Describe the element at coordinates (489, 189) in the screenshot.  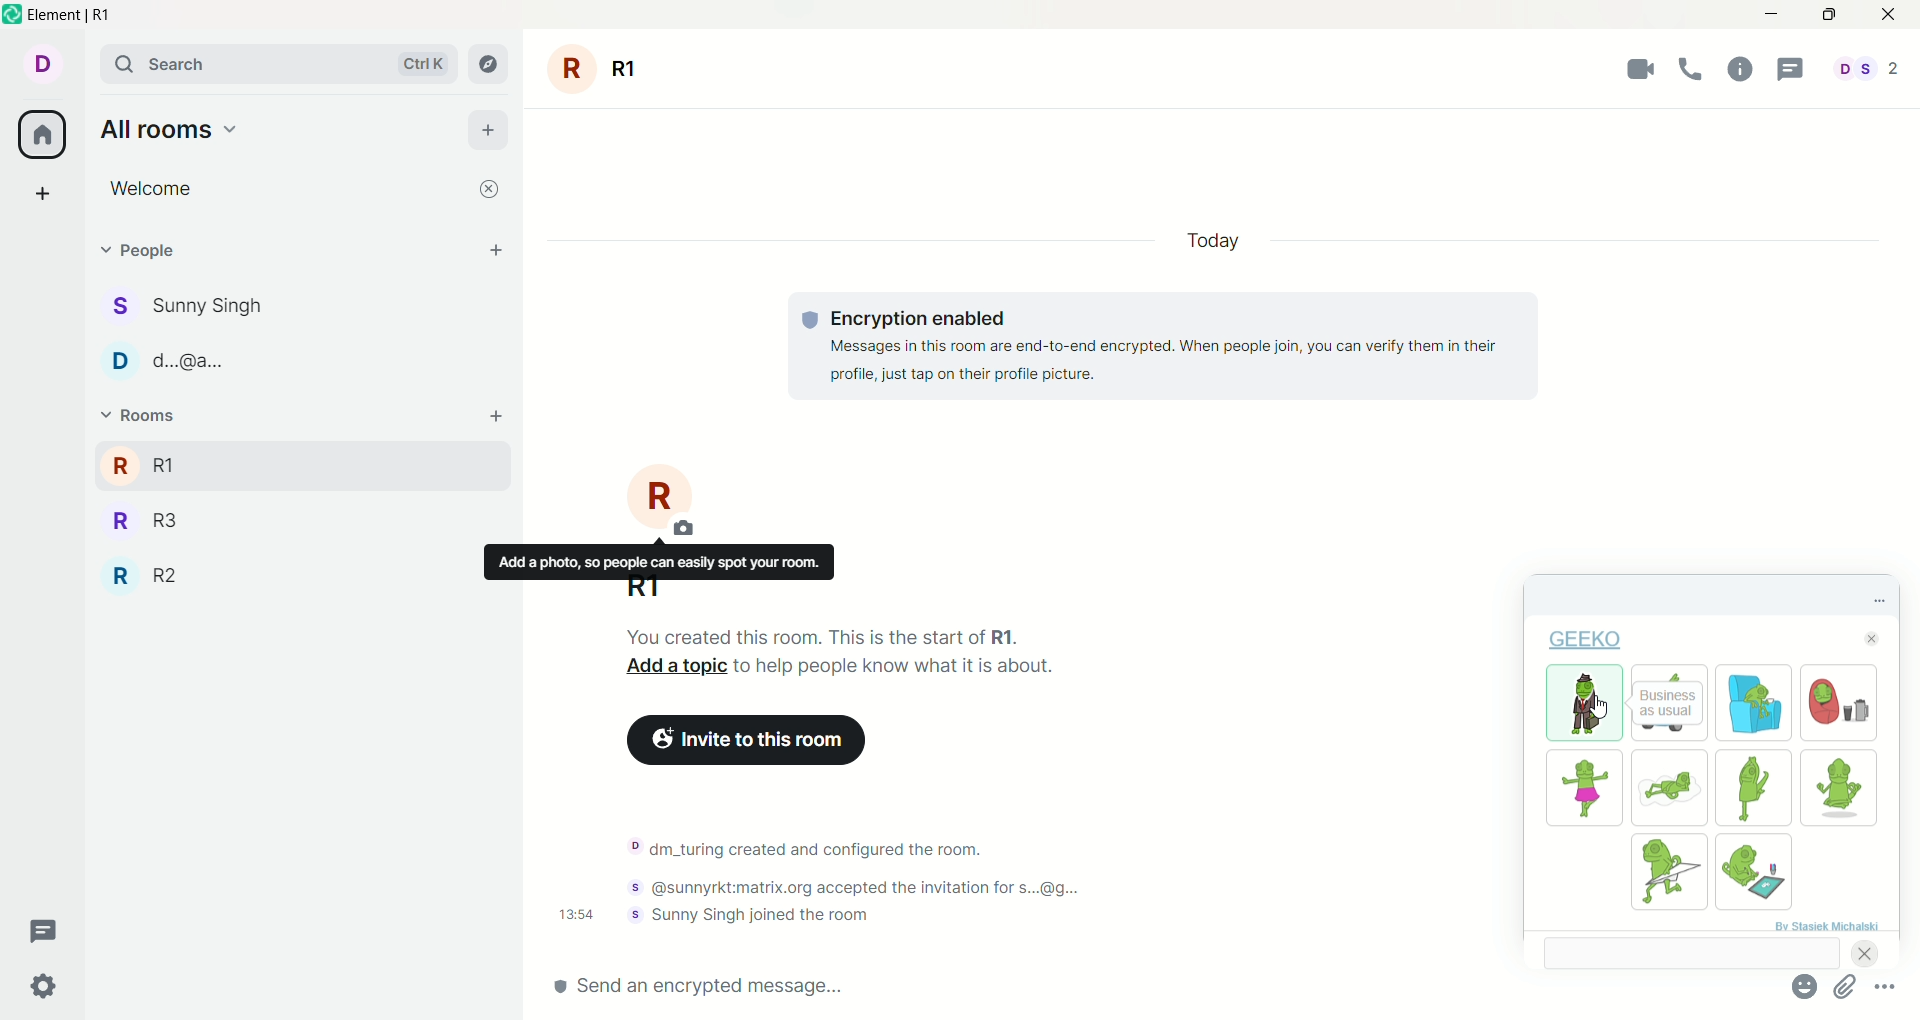
I see `close` at that location.